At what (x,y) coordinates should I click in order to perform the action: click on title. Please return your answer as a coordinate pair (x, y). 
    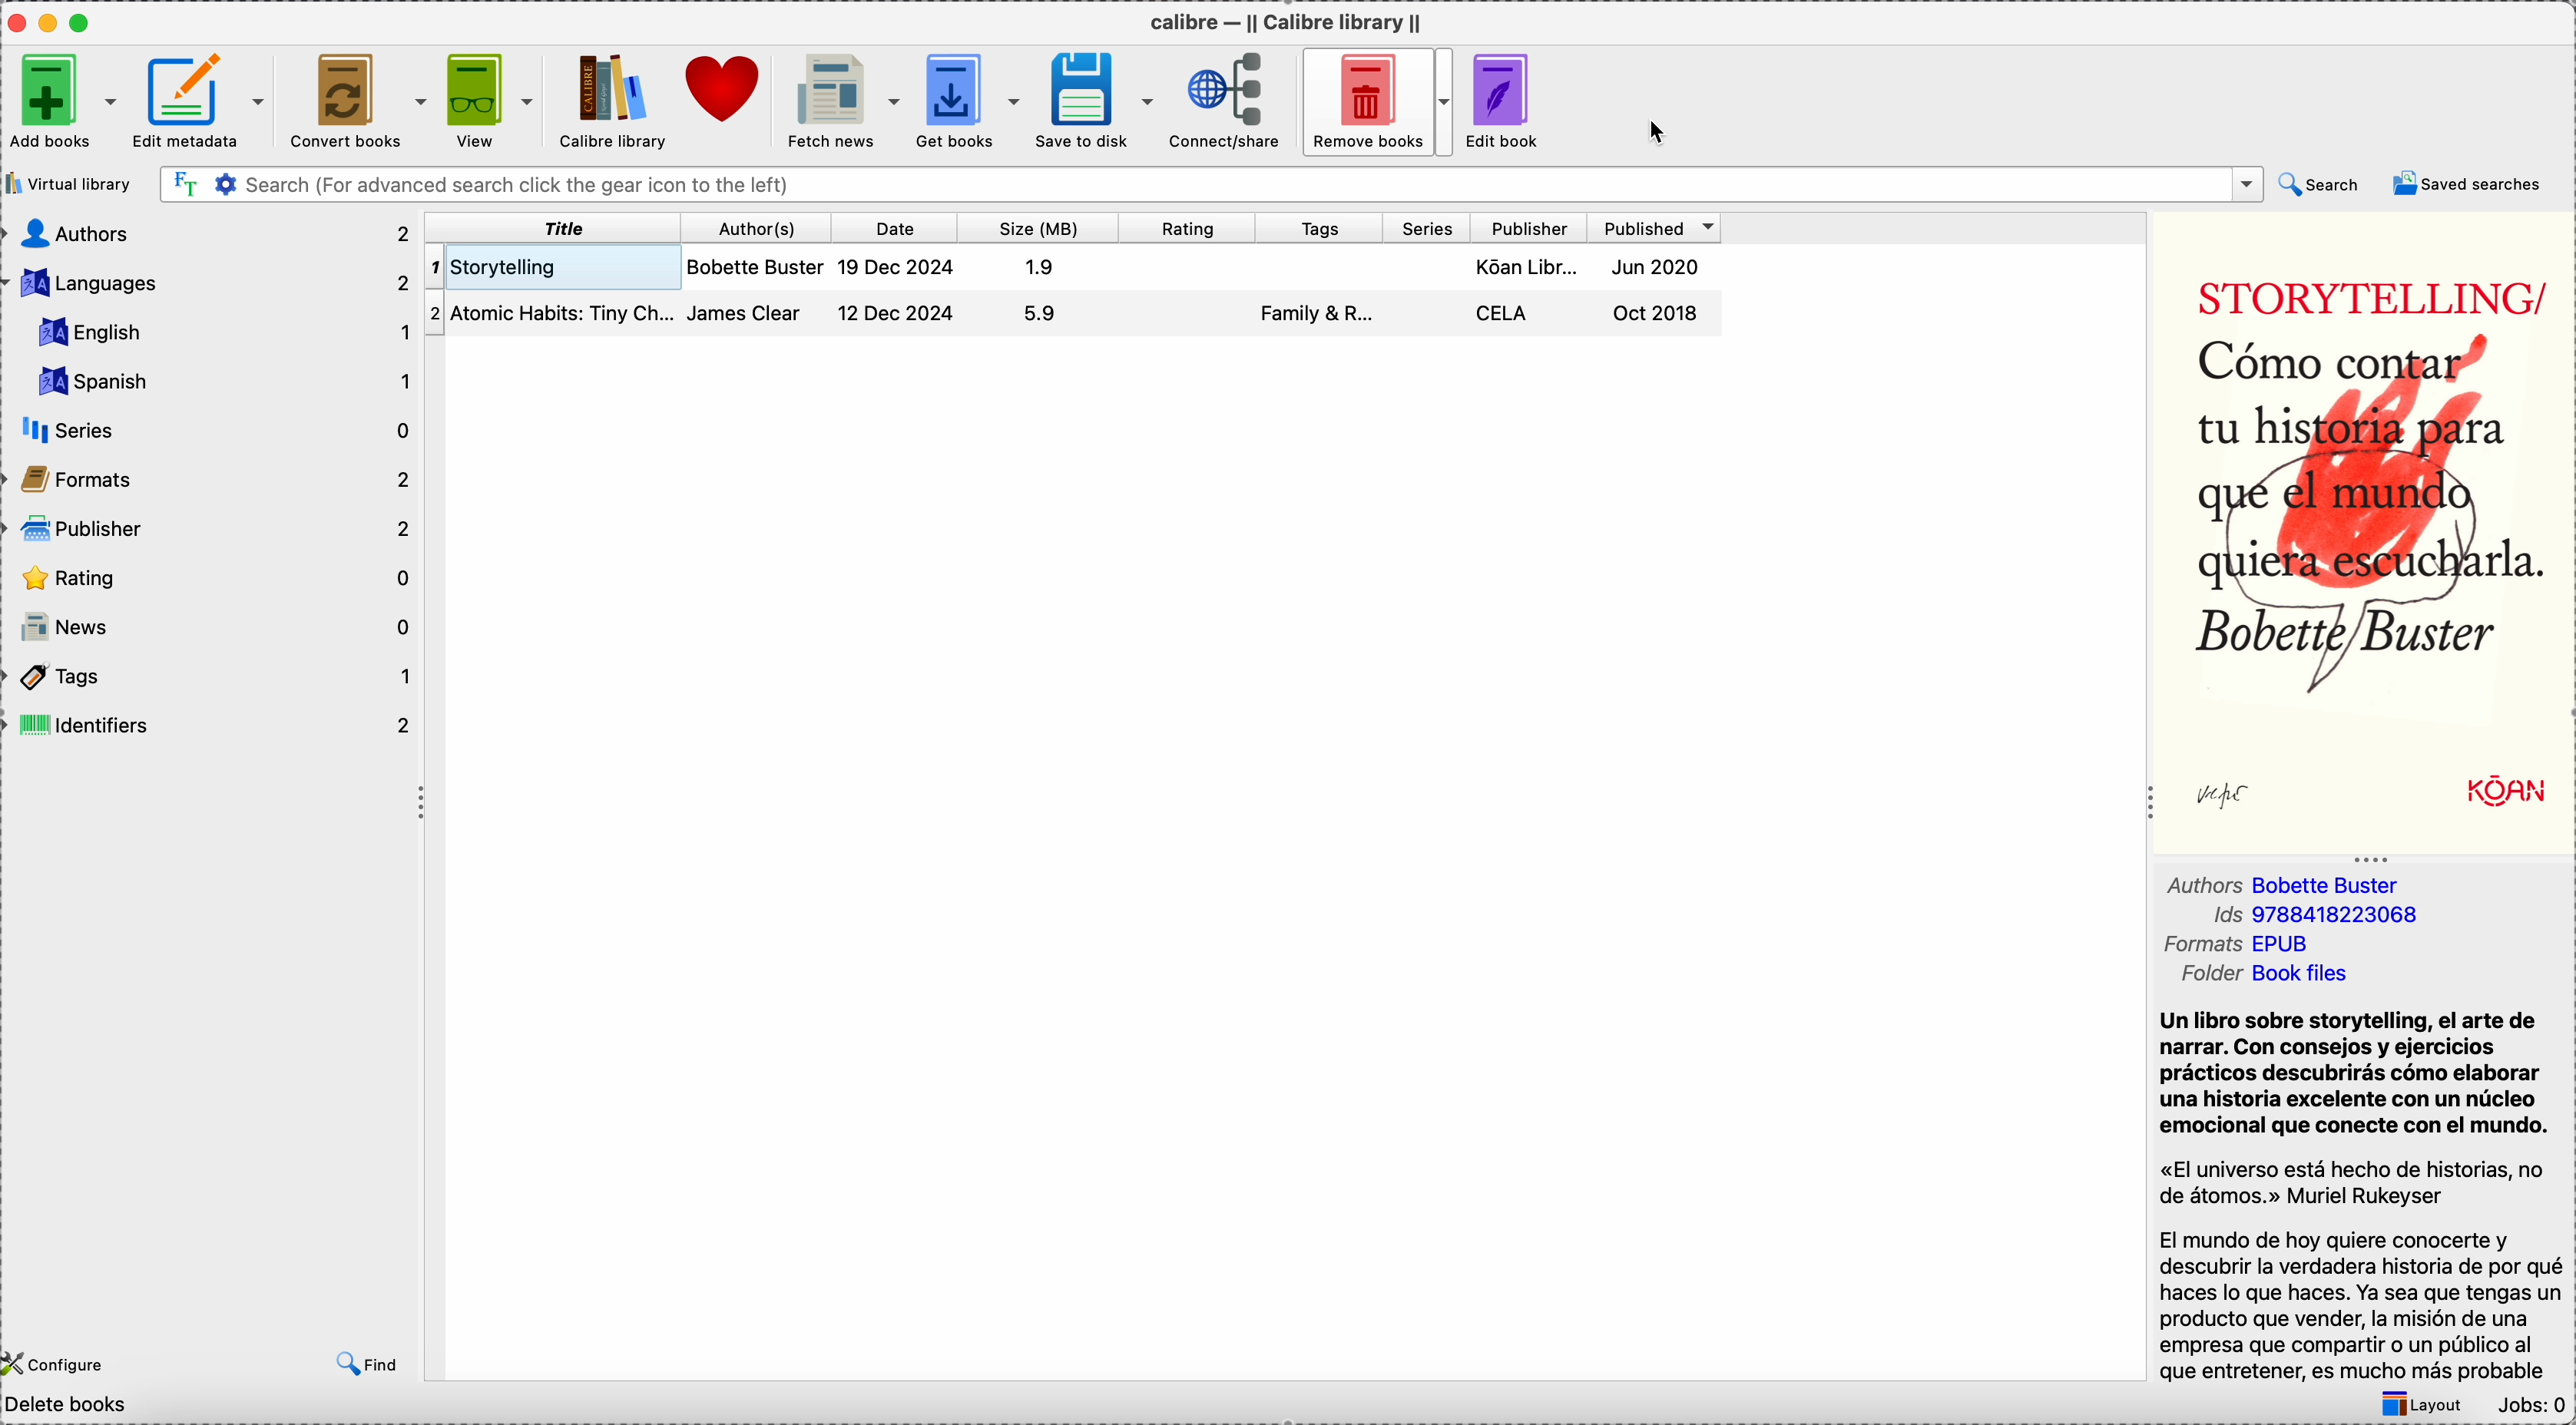
    Looking at the image, I should click on (555, 229).